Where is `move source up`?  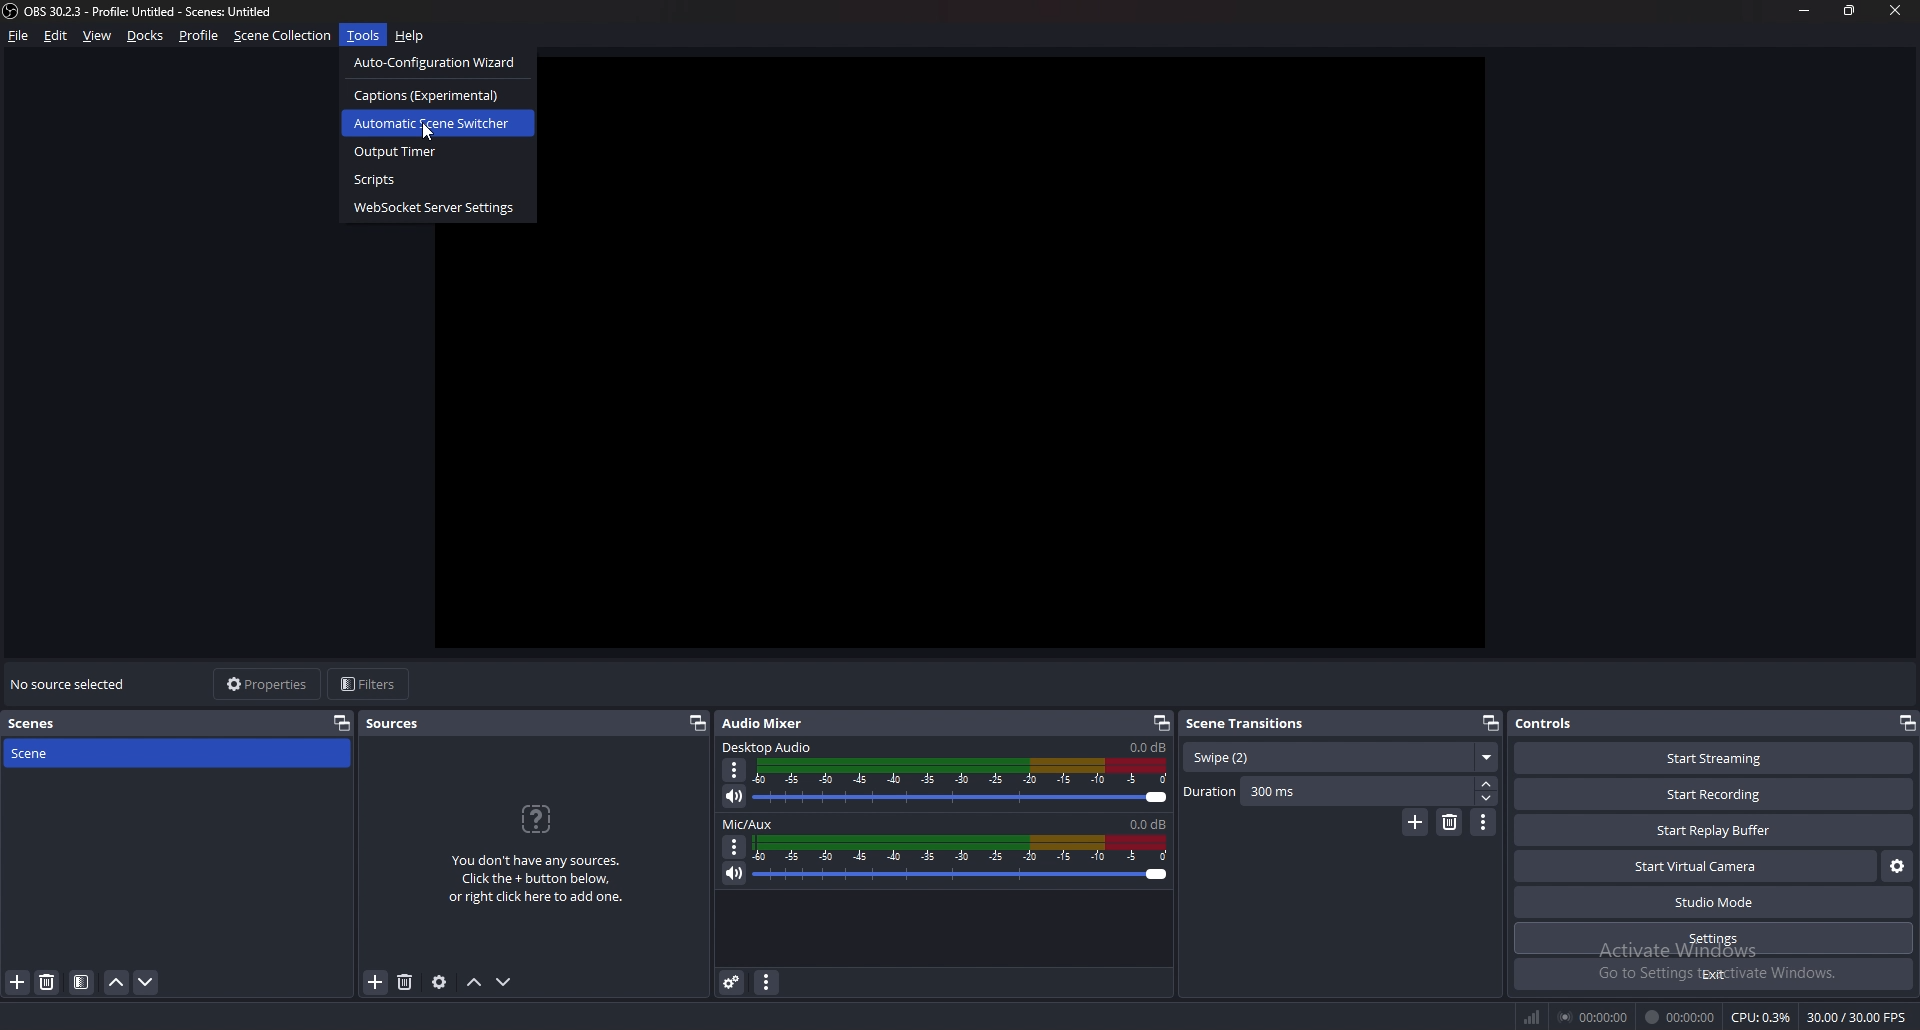
move source up is located at coordinates (474, 983).